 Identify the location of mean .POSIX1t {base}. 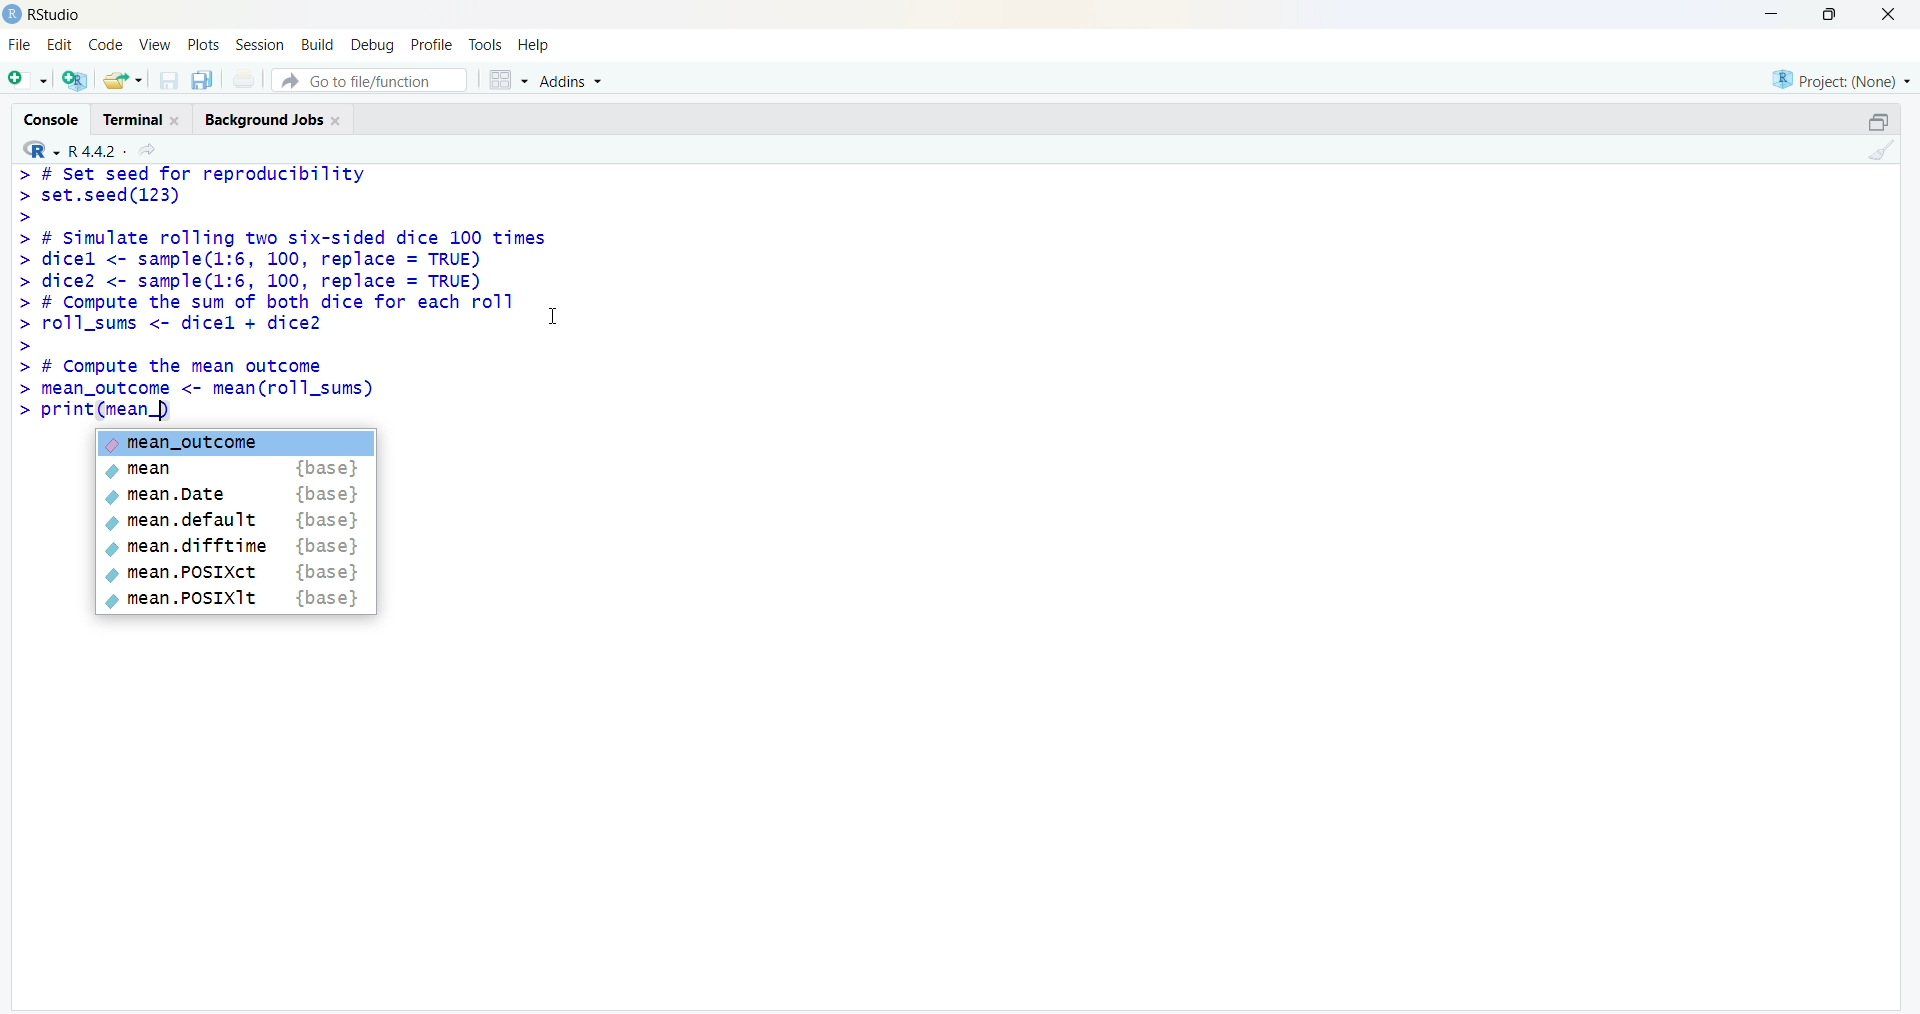
(233, 598).